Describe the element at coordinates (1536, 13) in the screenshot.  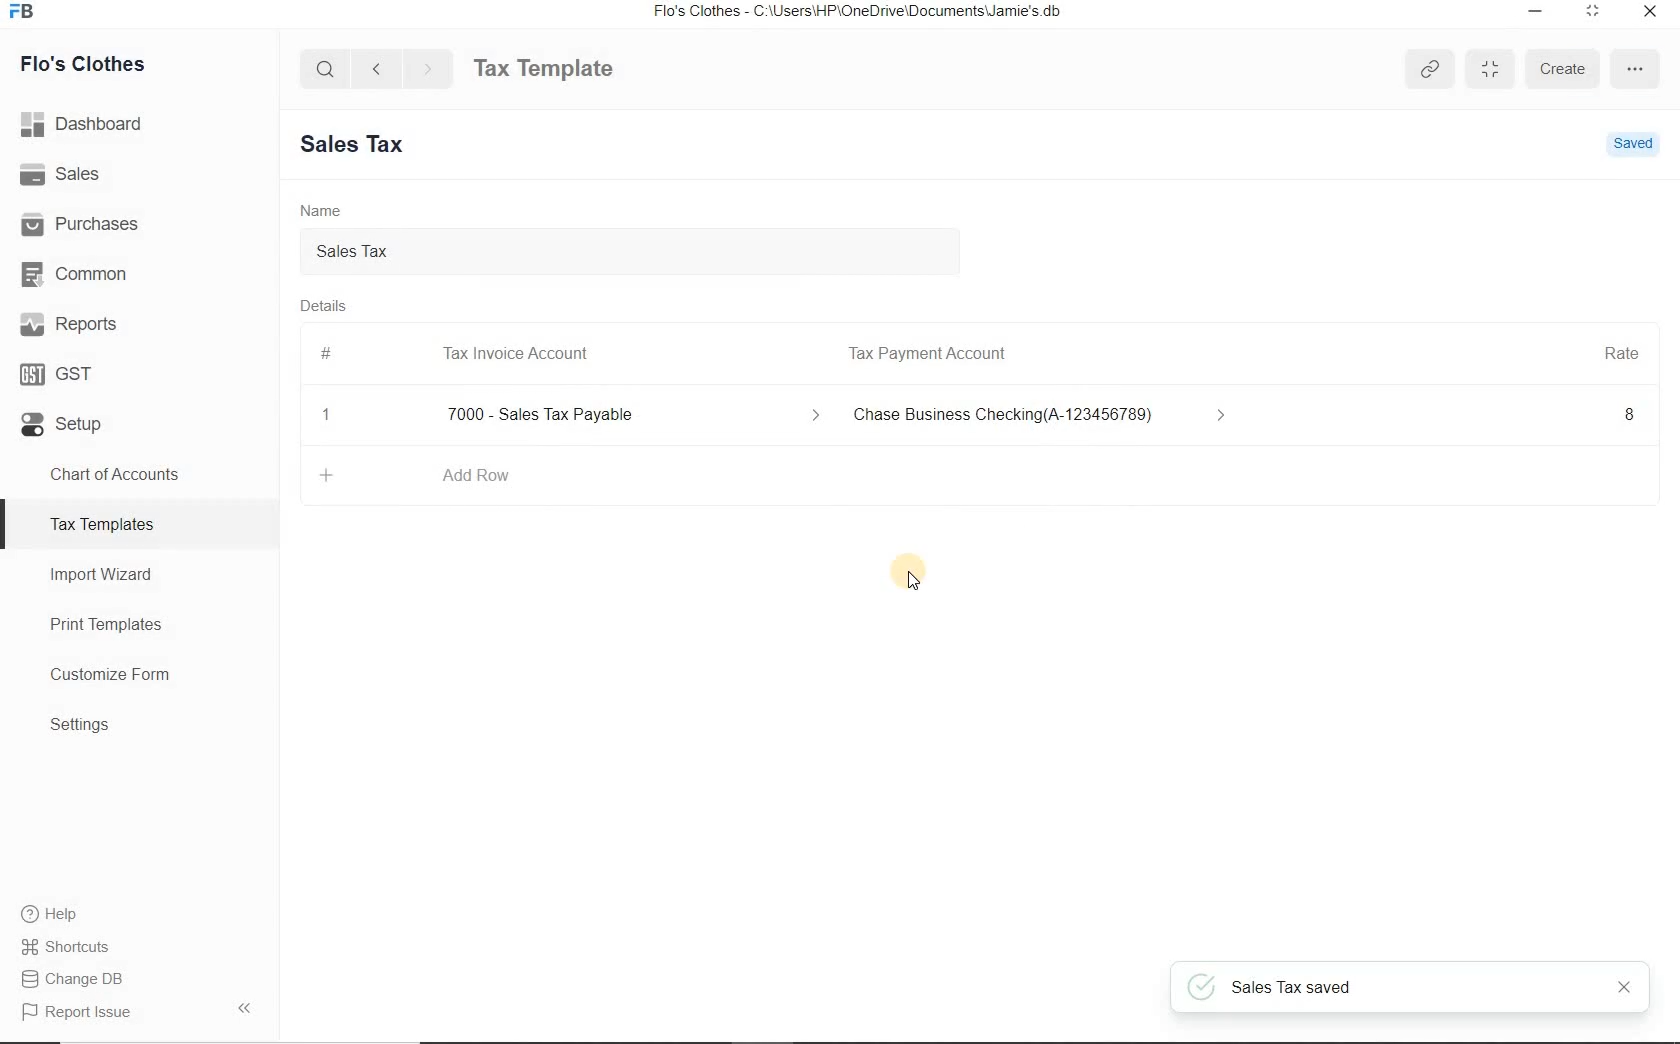
I see `Minimize` at that location.